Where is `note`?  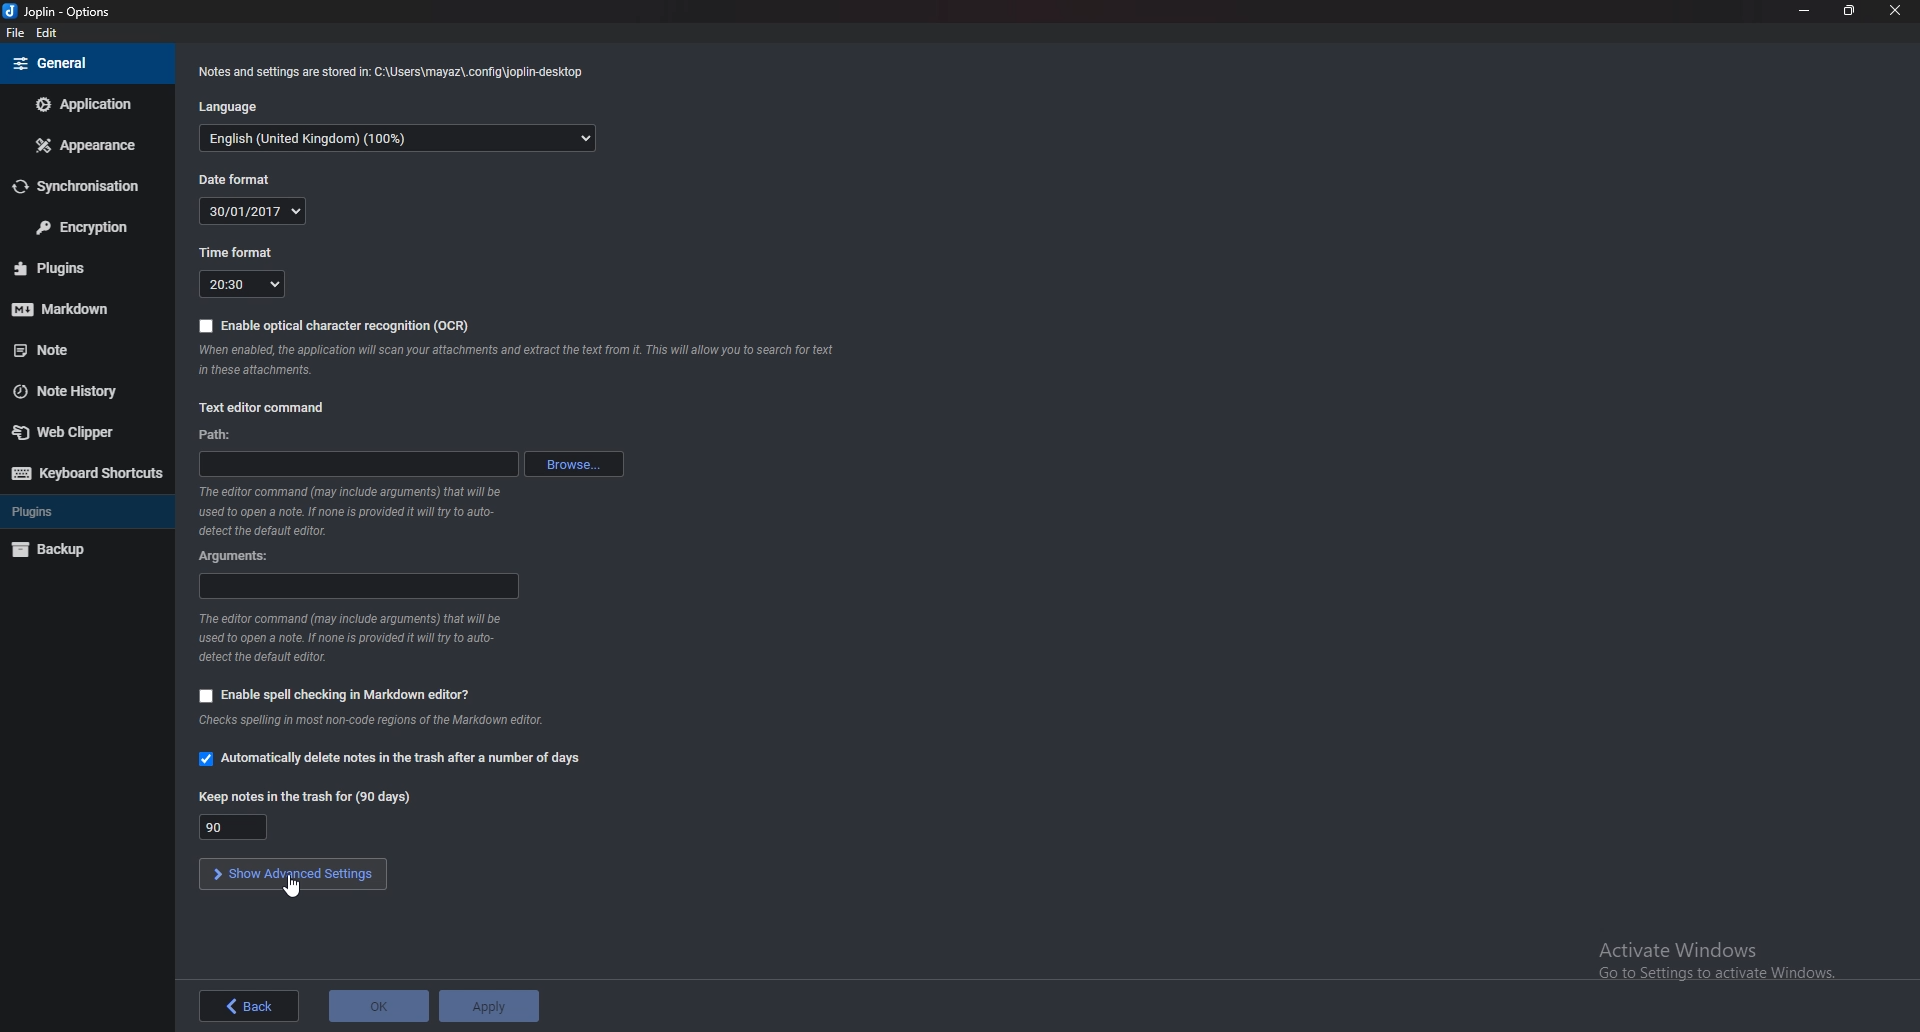
note is located at coordinates (68, 350).